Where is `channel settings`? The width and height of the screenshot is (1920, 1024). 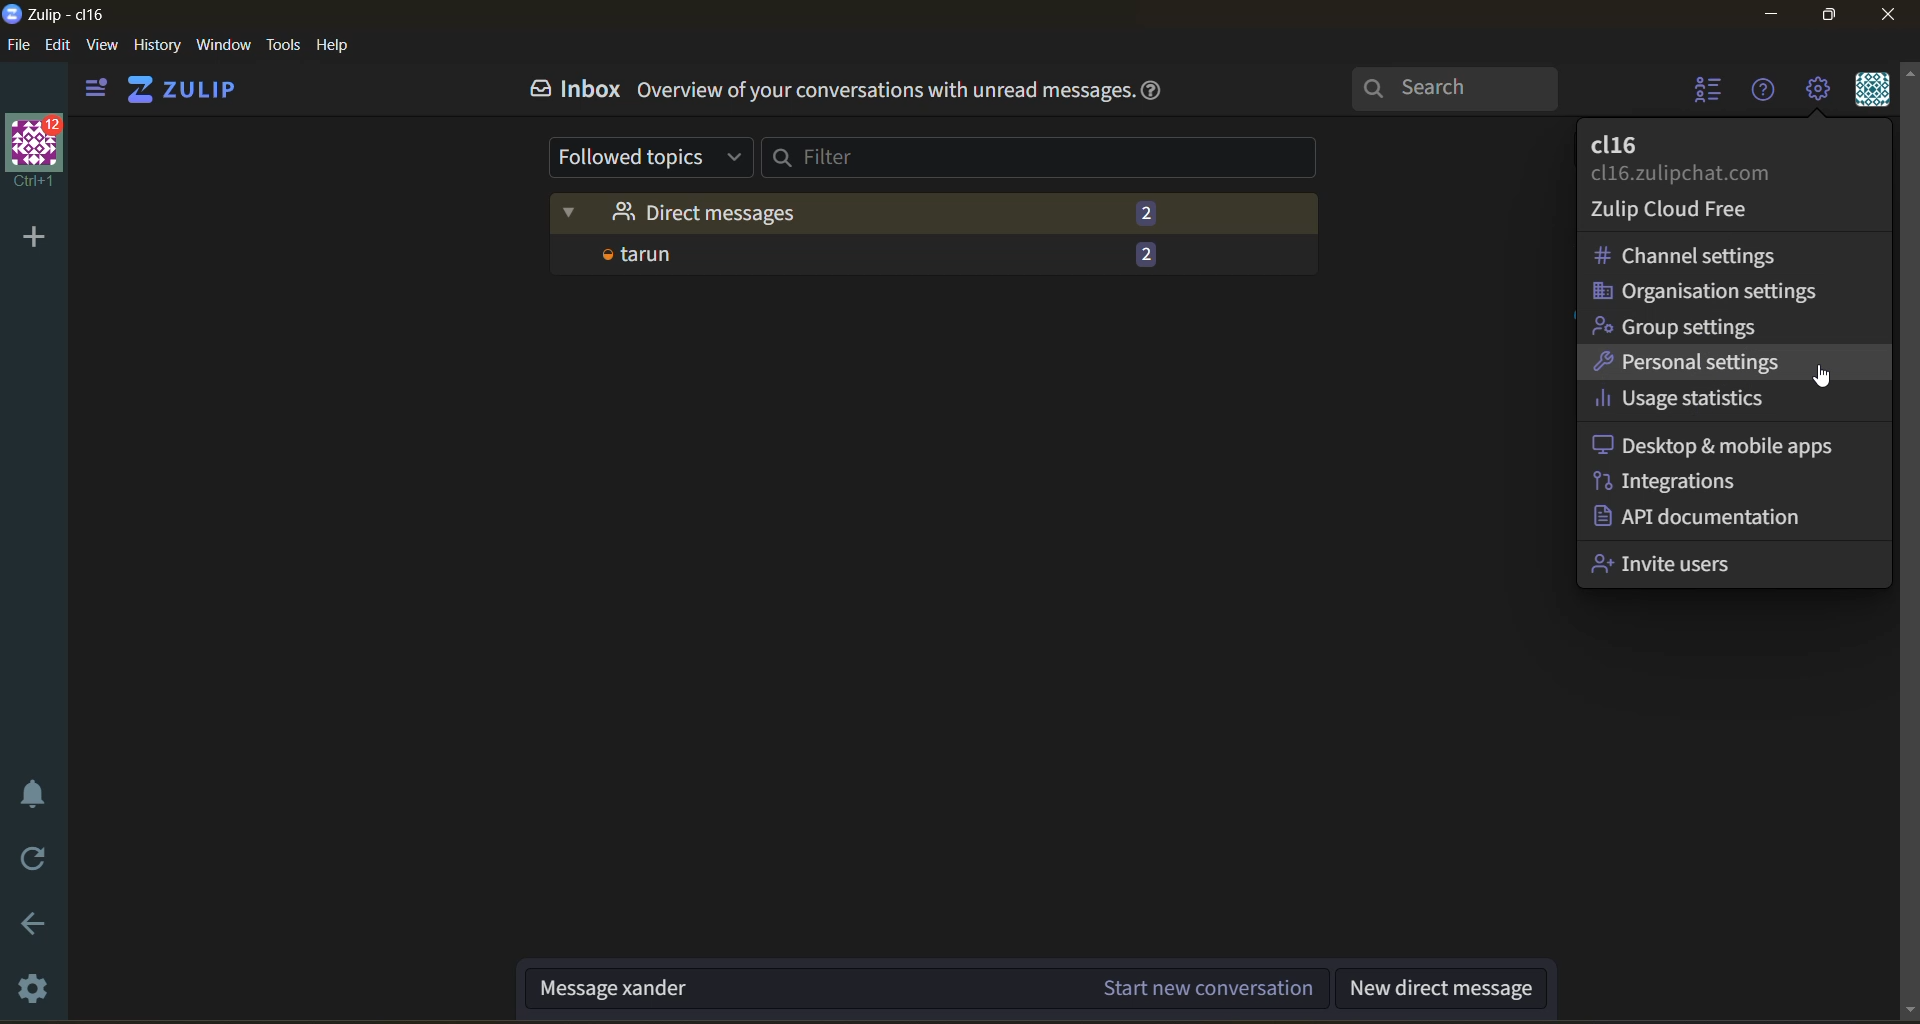 channel settings is located at coordinates (1705, 257).